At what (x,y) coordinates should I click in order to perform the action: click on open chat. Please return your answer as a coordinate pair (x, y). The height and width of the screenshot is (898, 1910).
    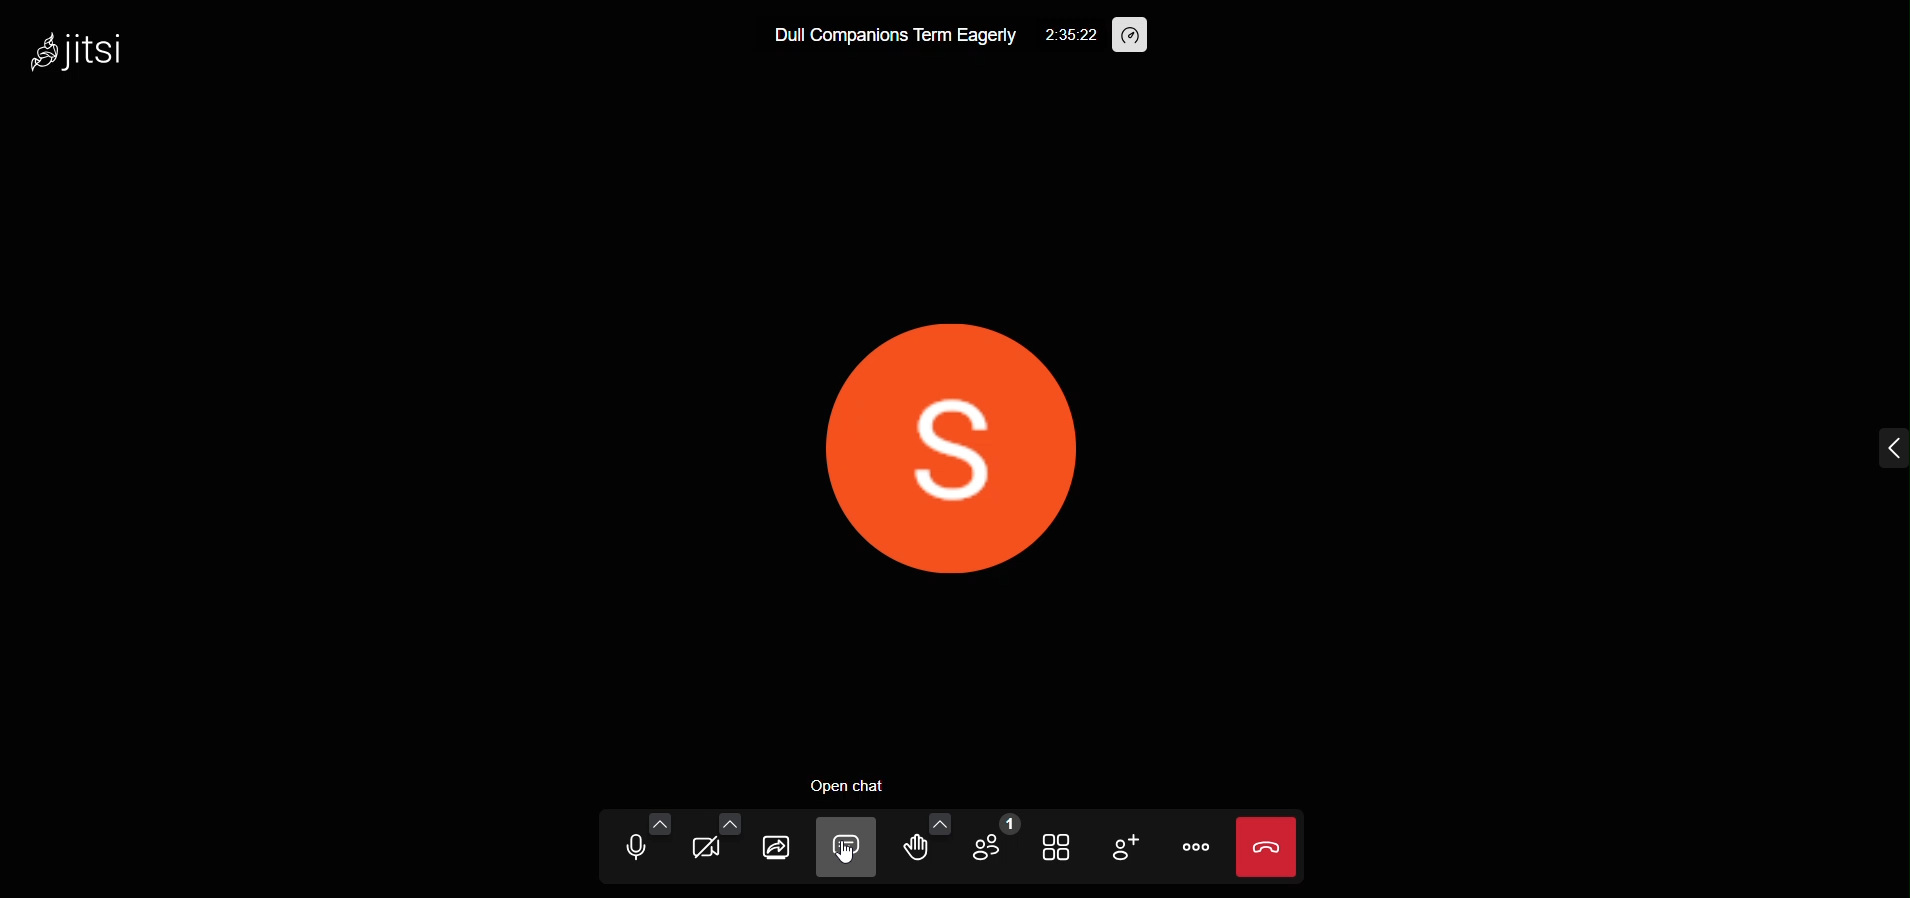
    Looking at the image, I should click on (854, 785).